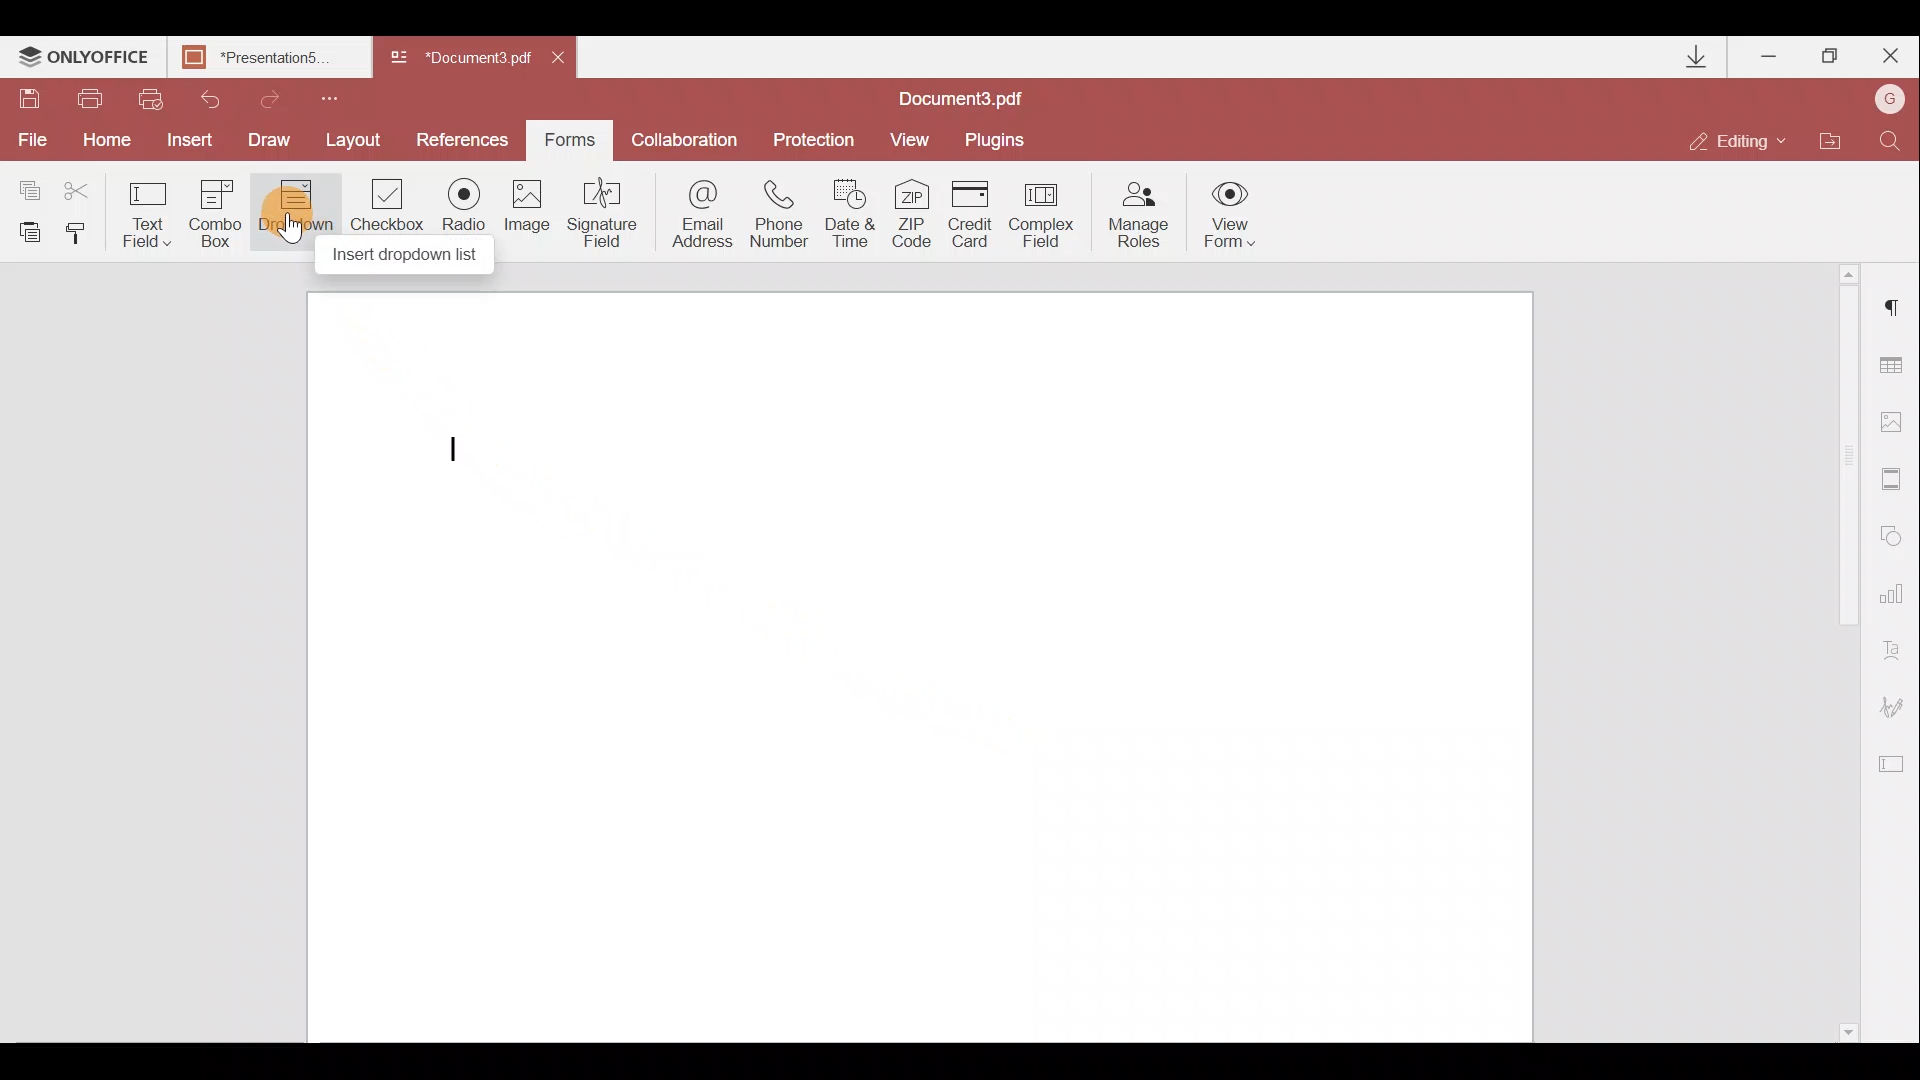 The height and width of the screenshot is (1080, 1920). What do you see at coordinates (112, 141) in the screenshot?
I see `Home` at bounding box center [112, 141].